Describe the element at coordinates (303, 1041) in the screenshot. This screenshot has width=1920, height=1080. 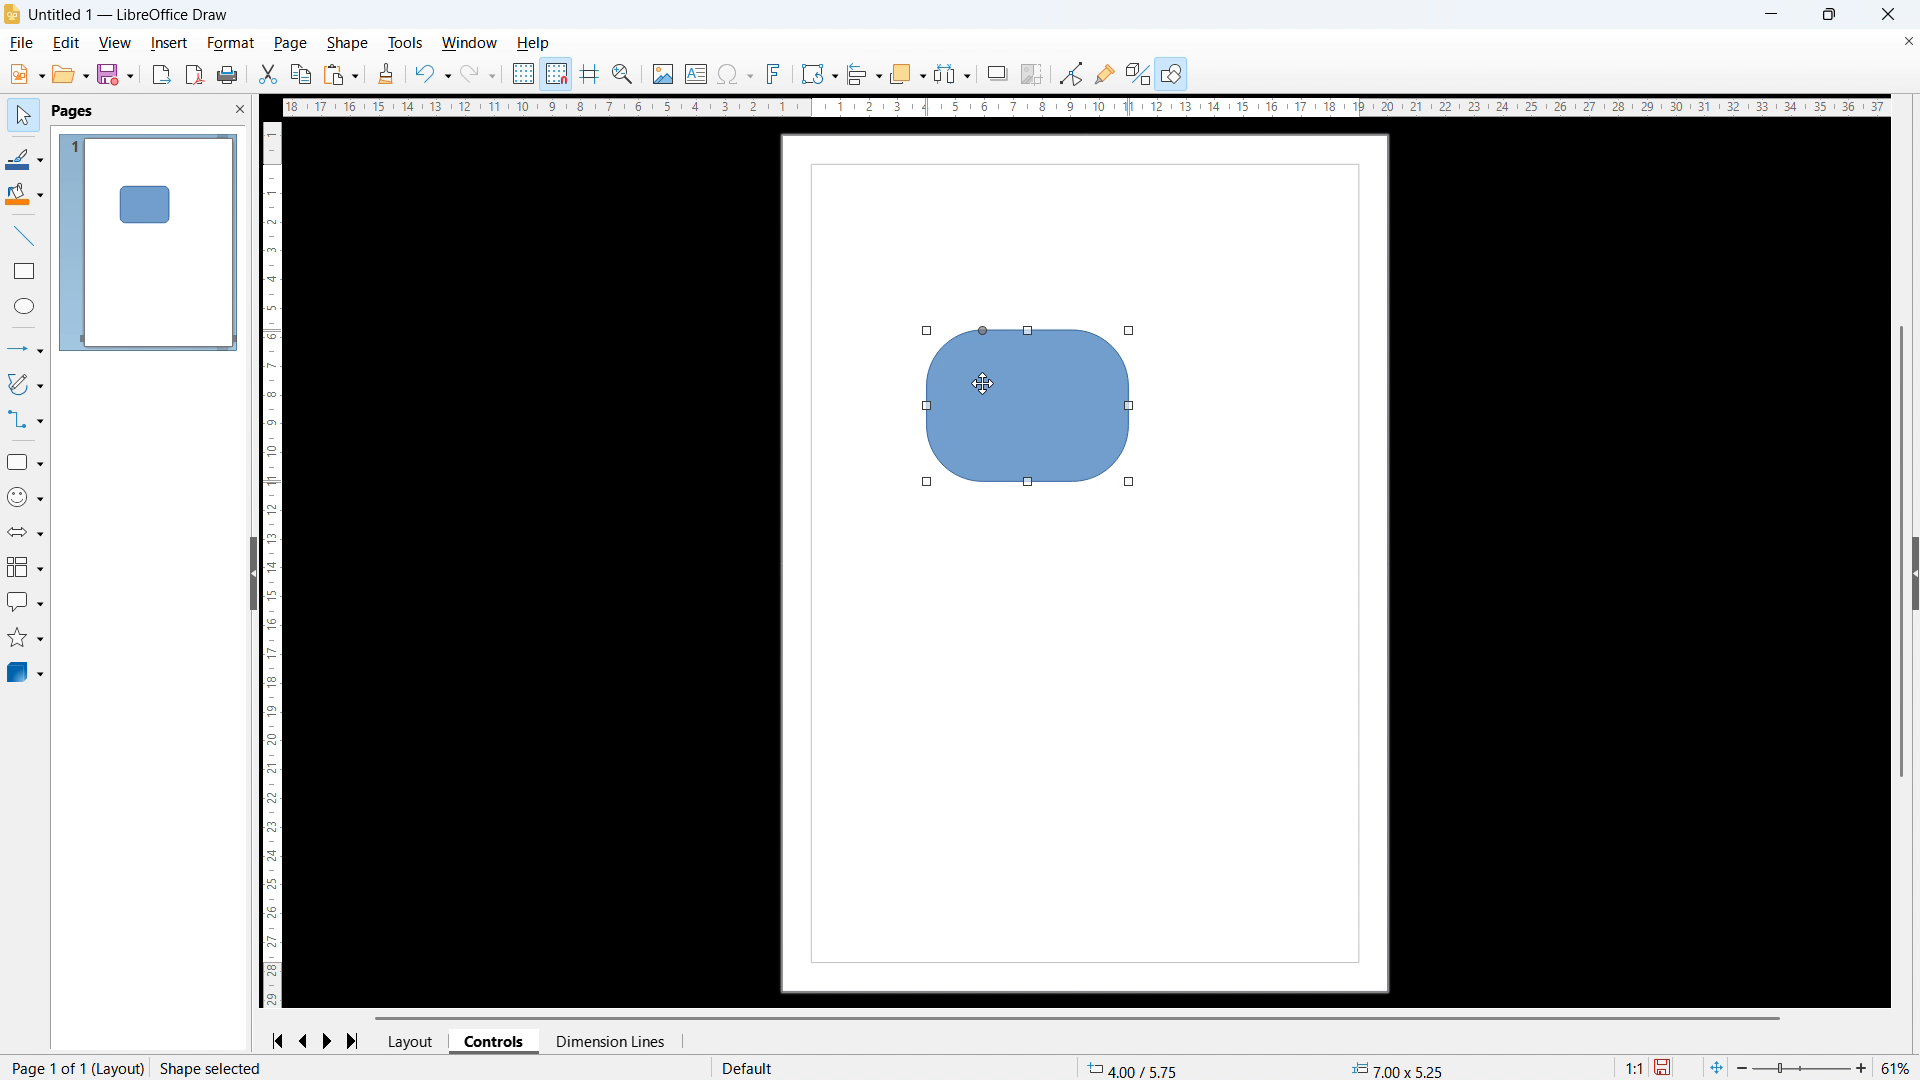
I see `Previous page ` at that location.